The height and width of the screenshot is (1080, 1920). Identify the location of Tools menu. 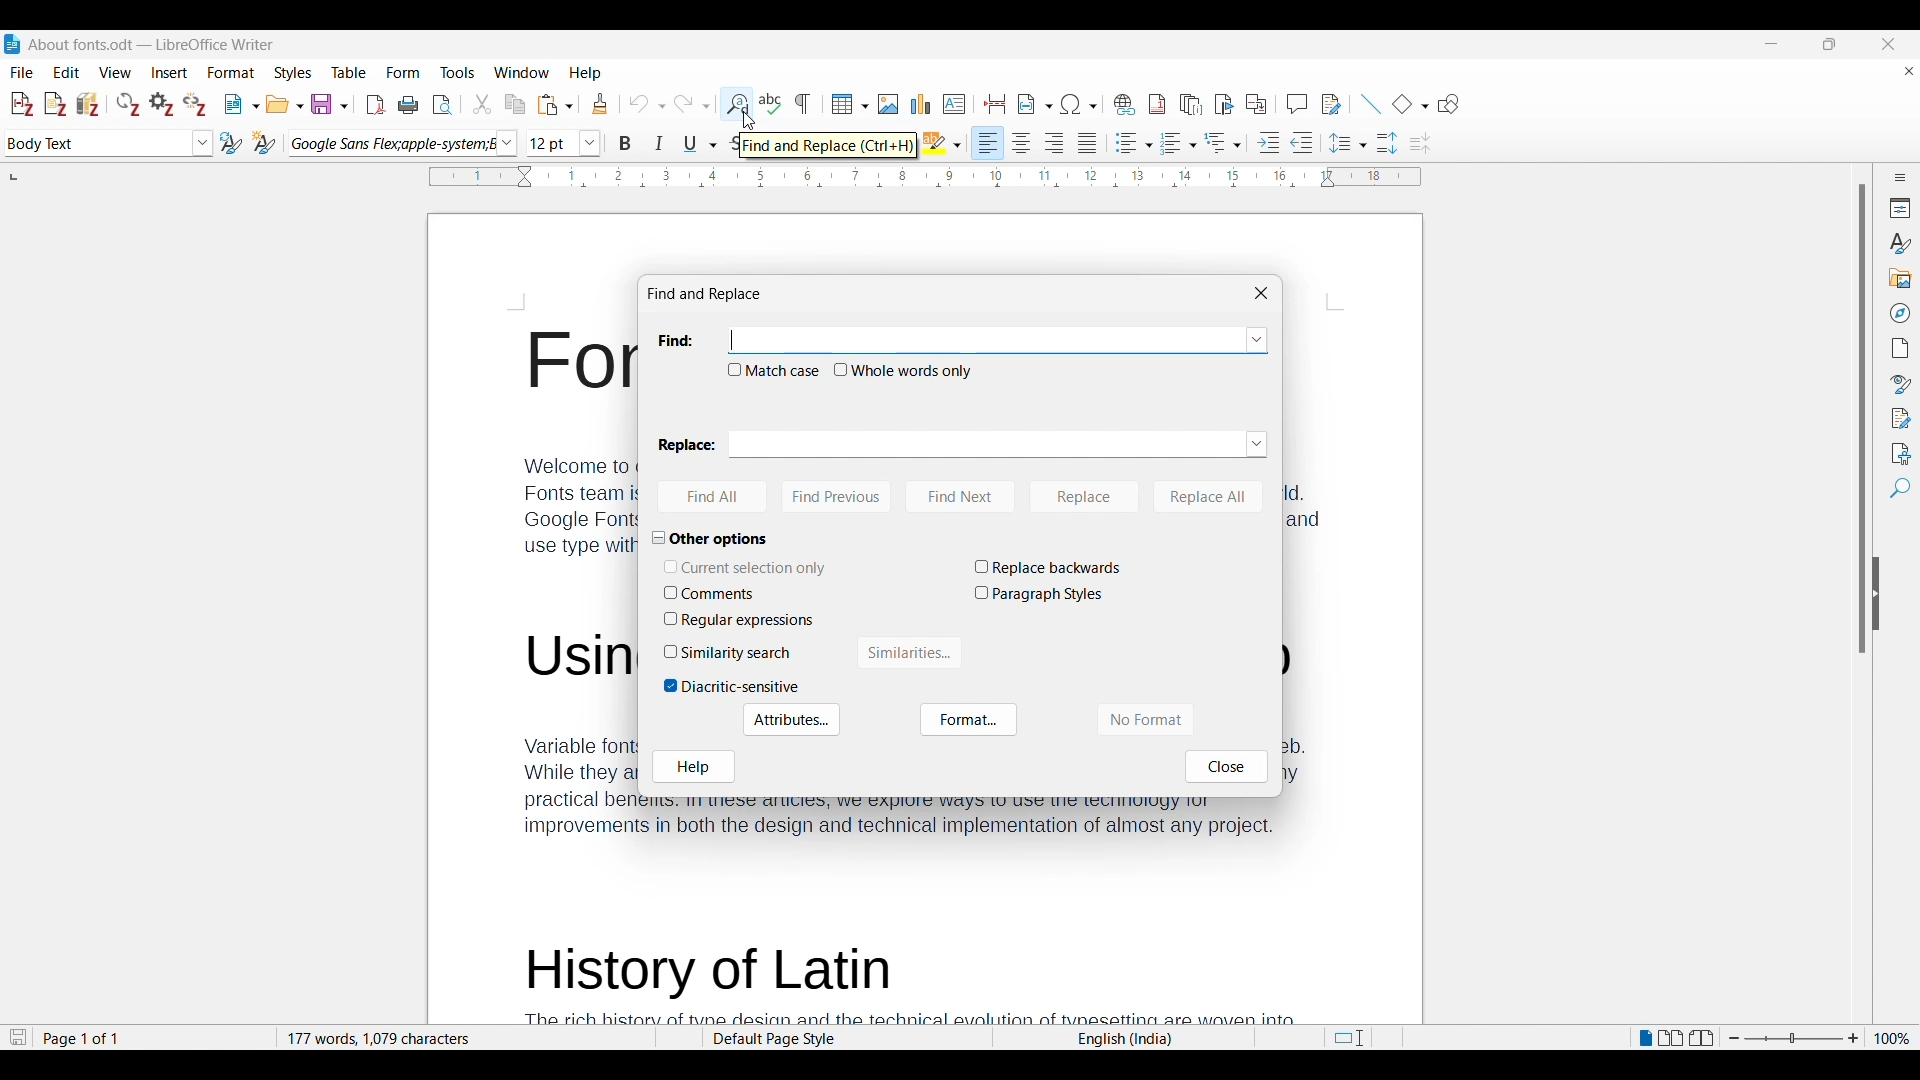
(457, 72).